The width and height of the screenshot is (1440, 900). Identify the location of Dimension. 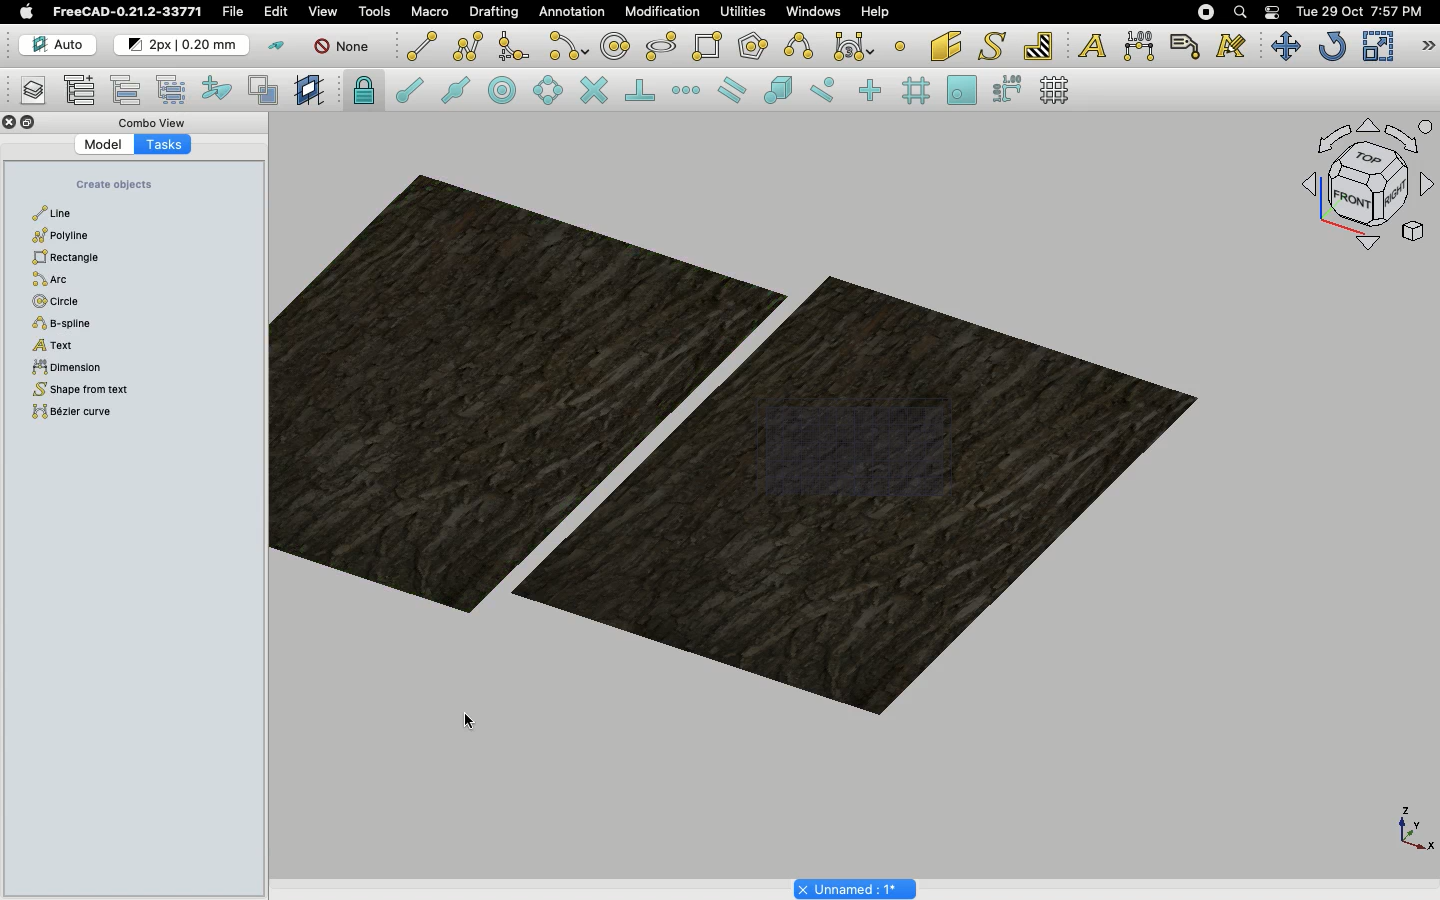
(1141, 46).